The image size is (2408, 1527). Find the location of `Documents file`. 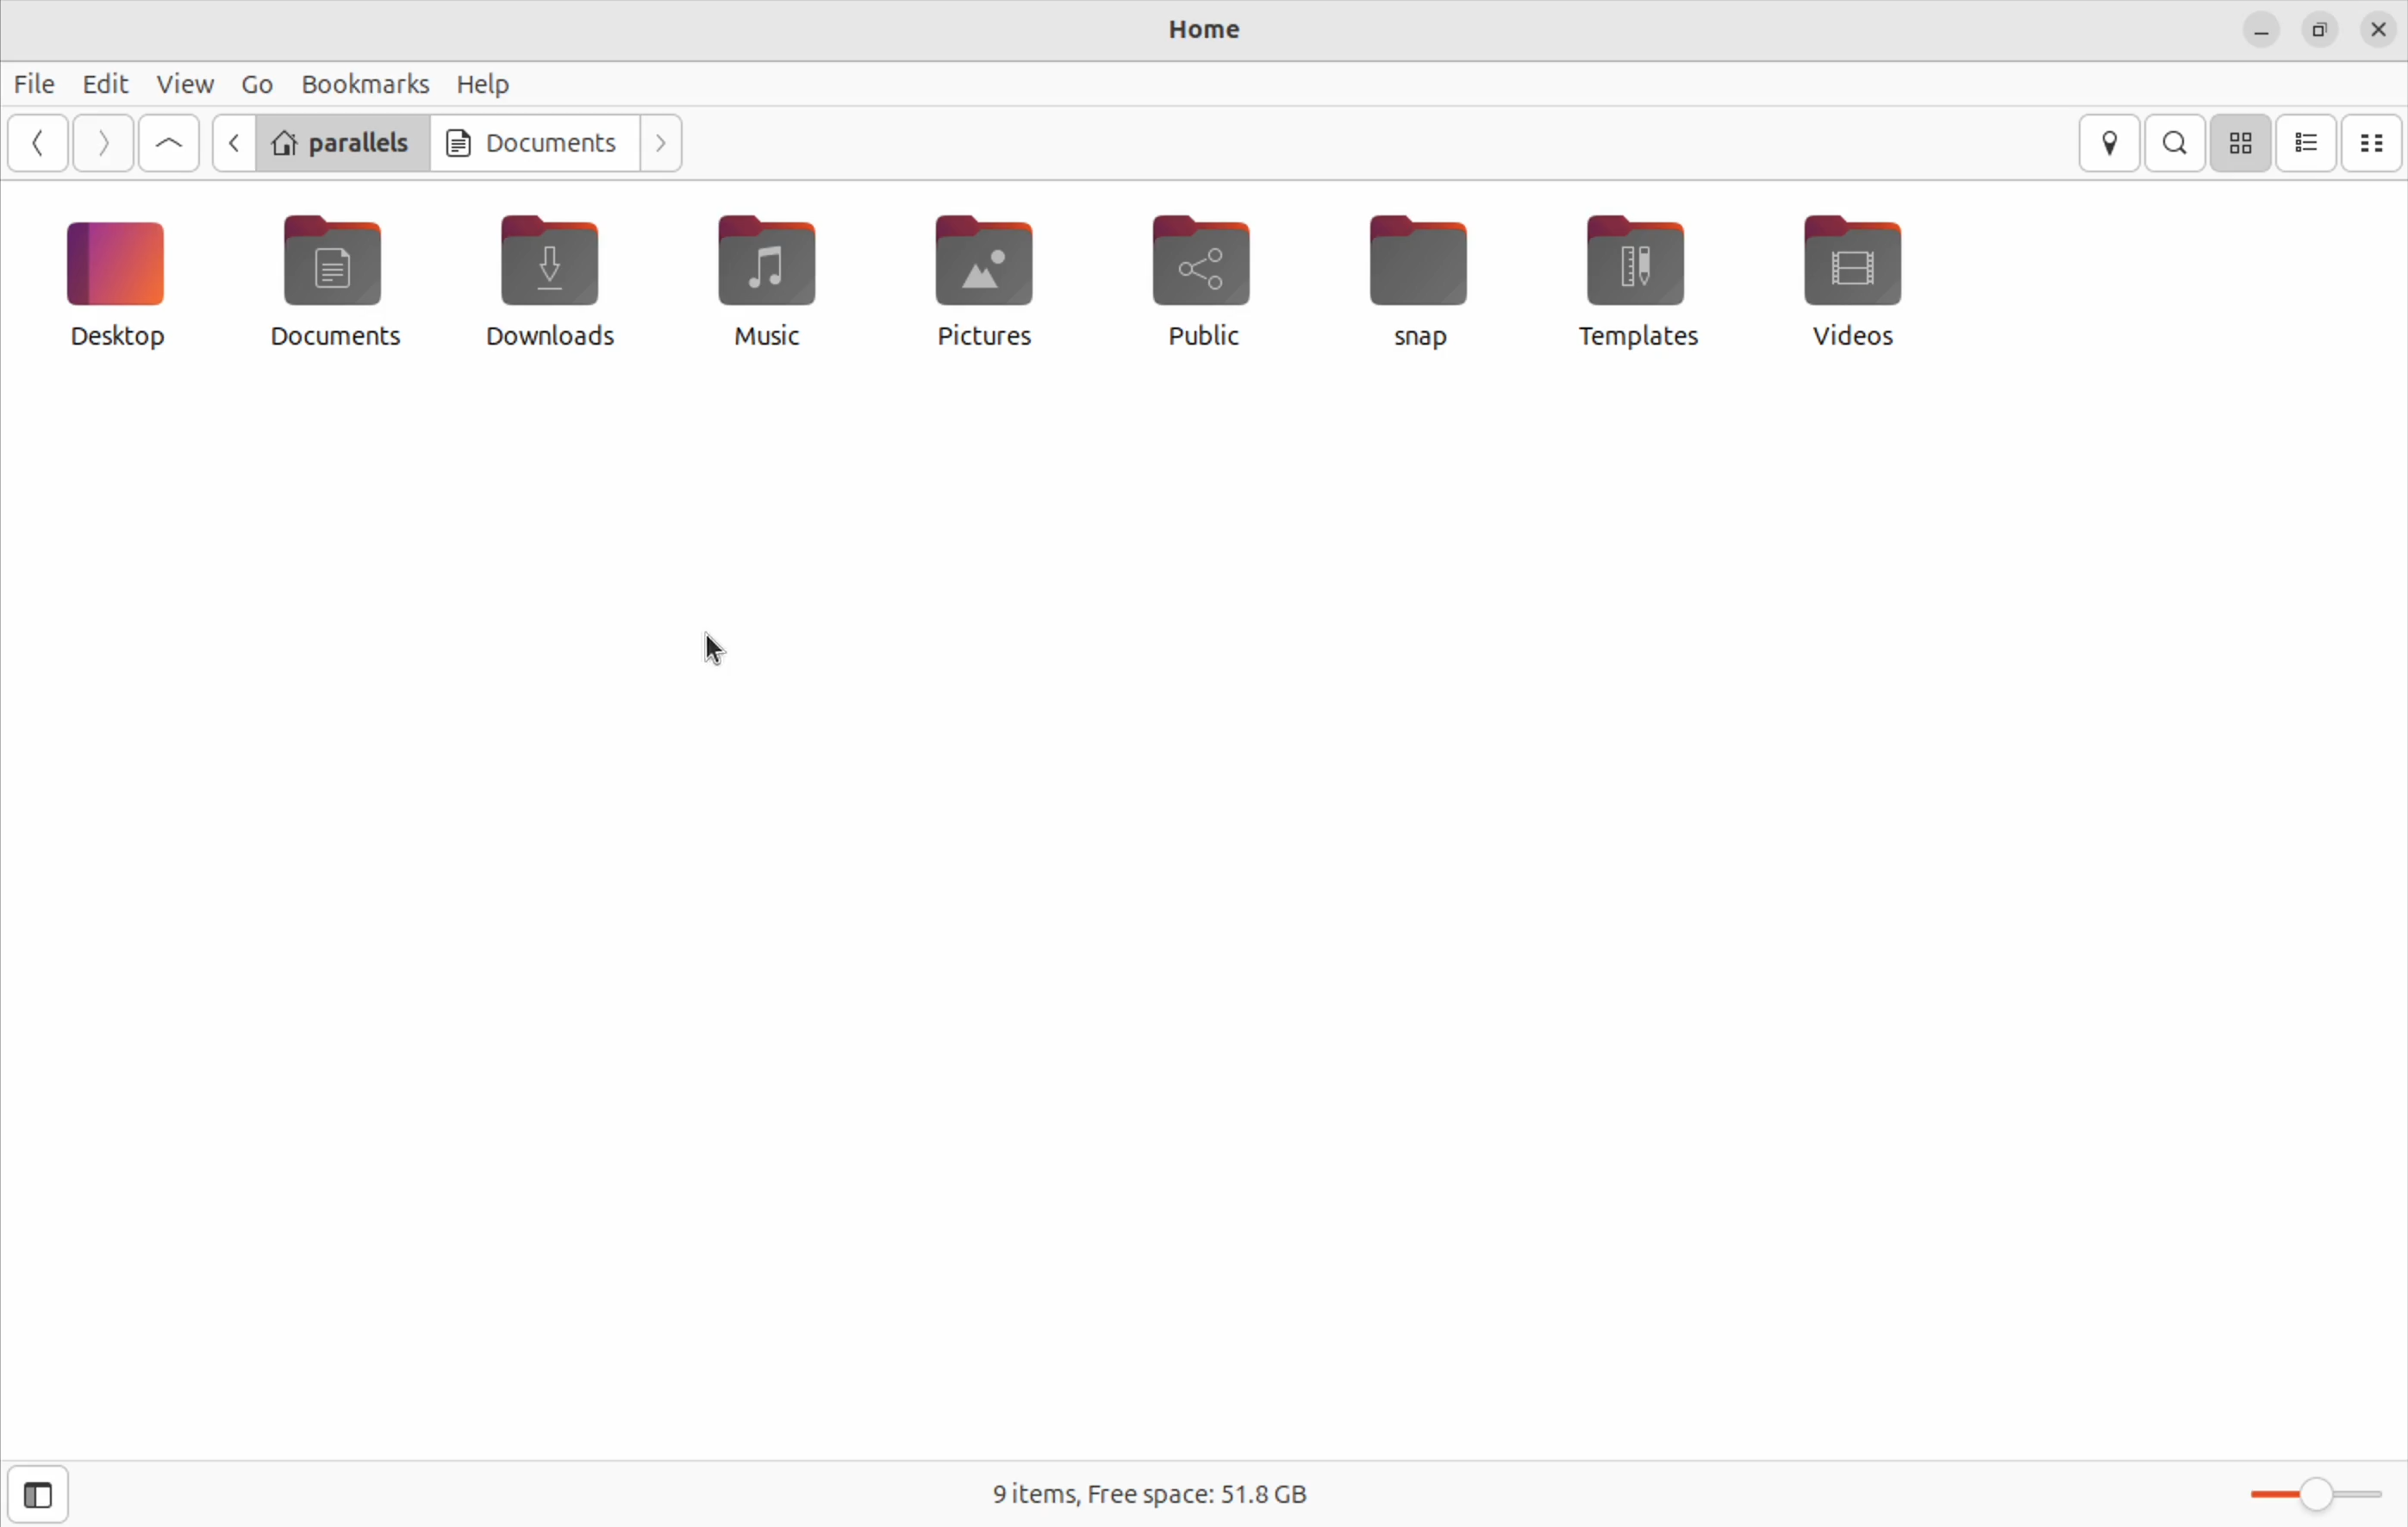

Documents file is located at coordinates (1876, 280).